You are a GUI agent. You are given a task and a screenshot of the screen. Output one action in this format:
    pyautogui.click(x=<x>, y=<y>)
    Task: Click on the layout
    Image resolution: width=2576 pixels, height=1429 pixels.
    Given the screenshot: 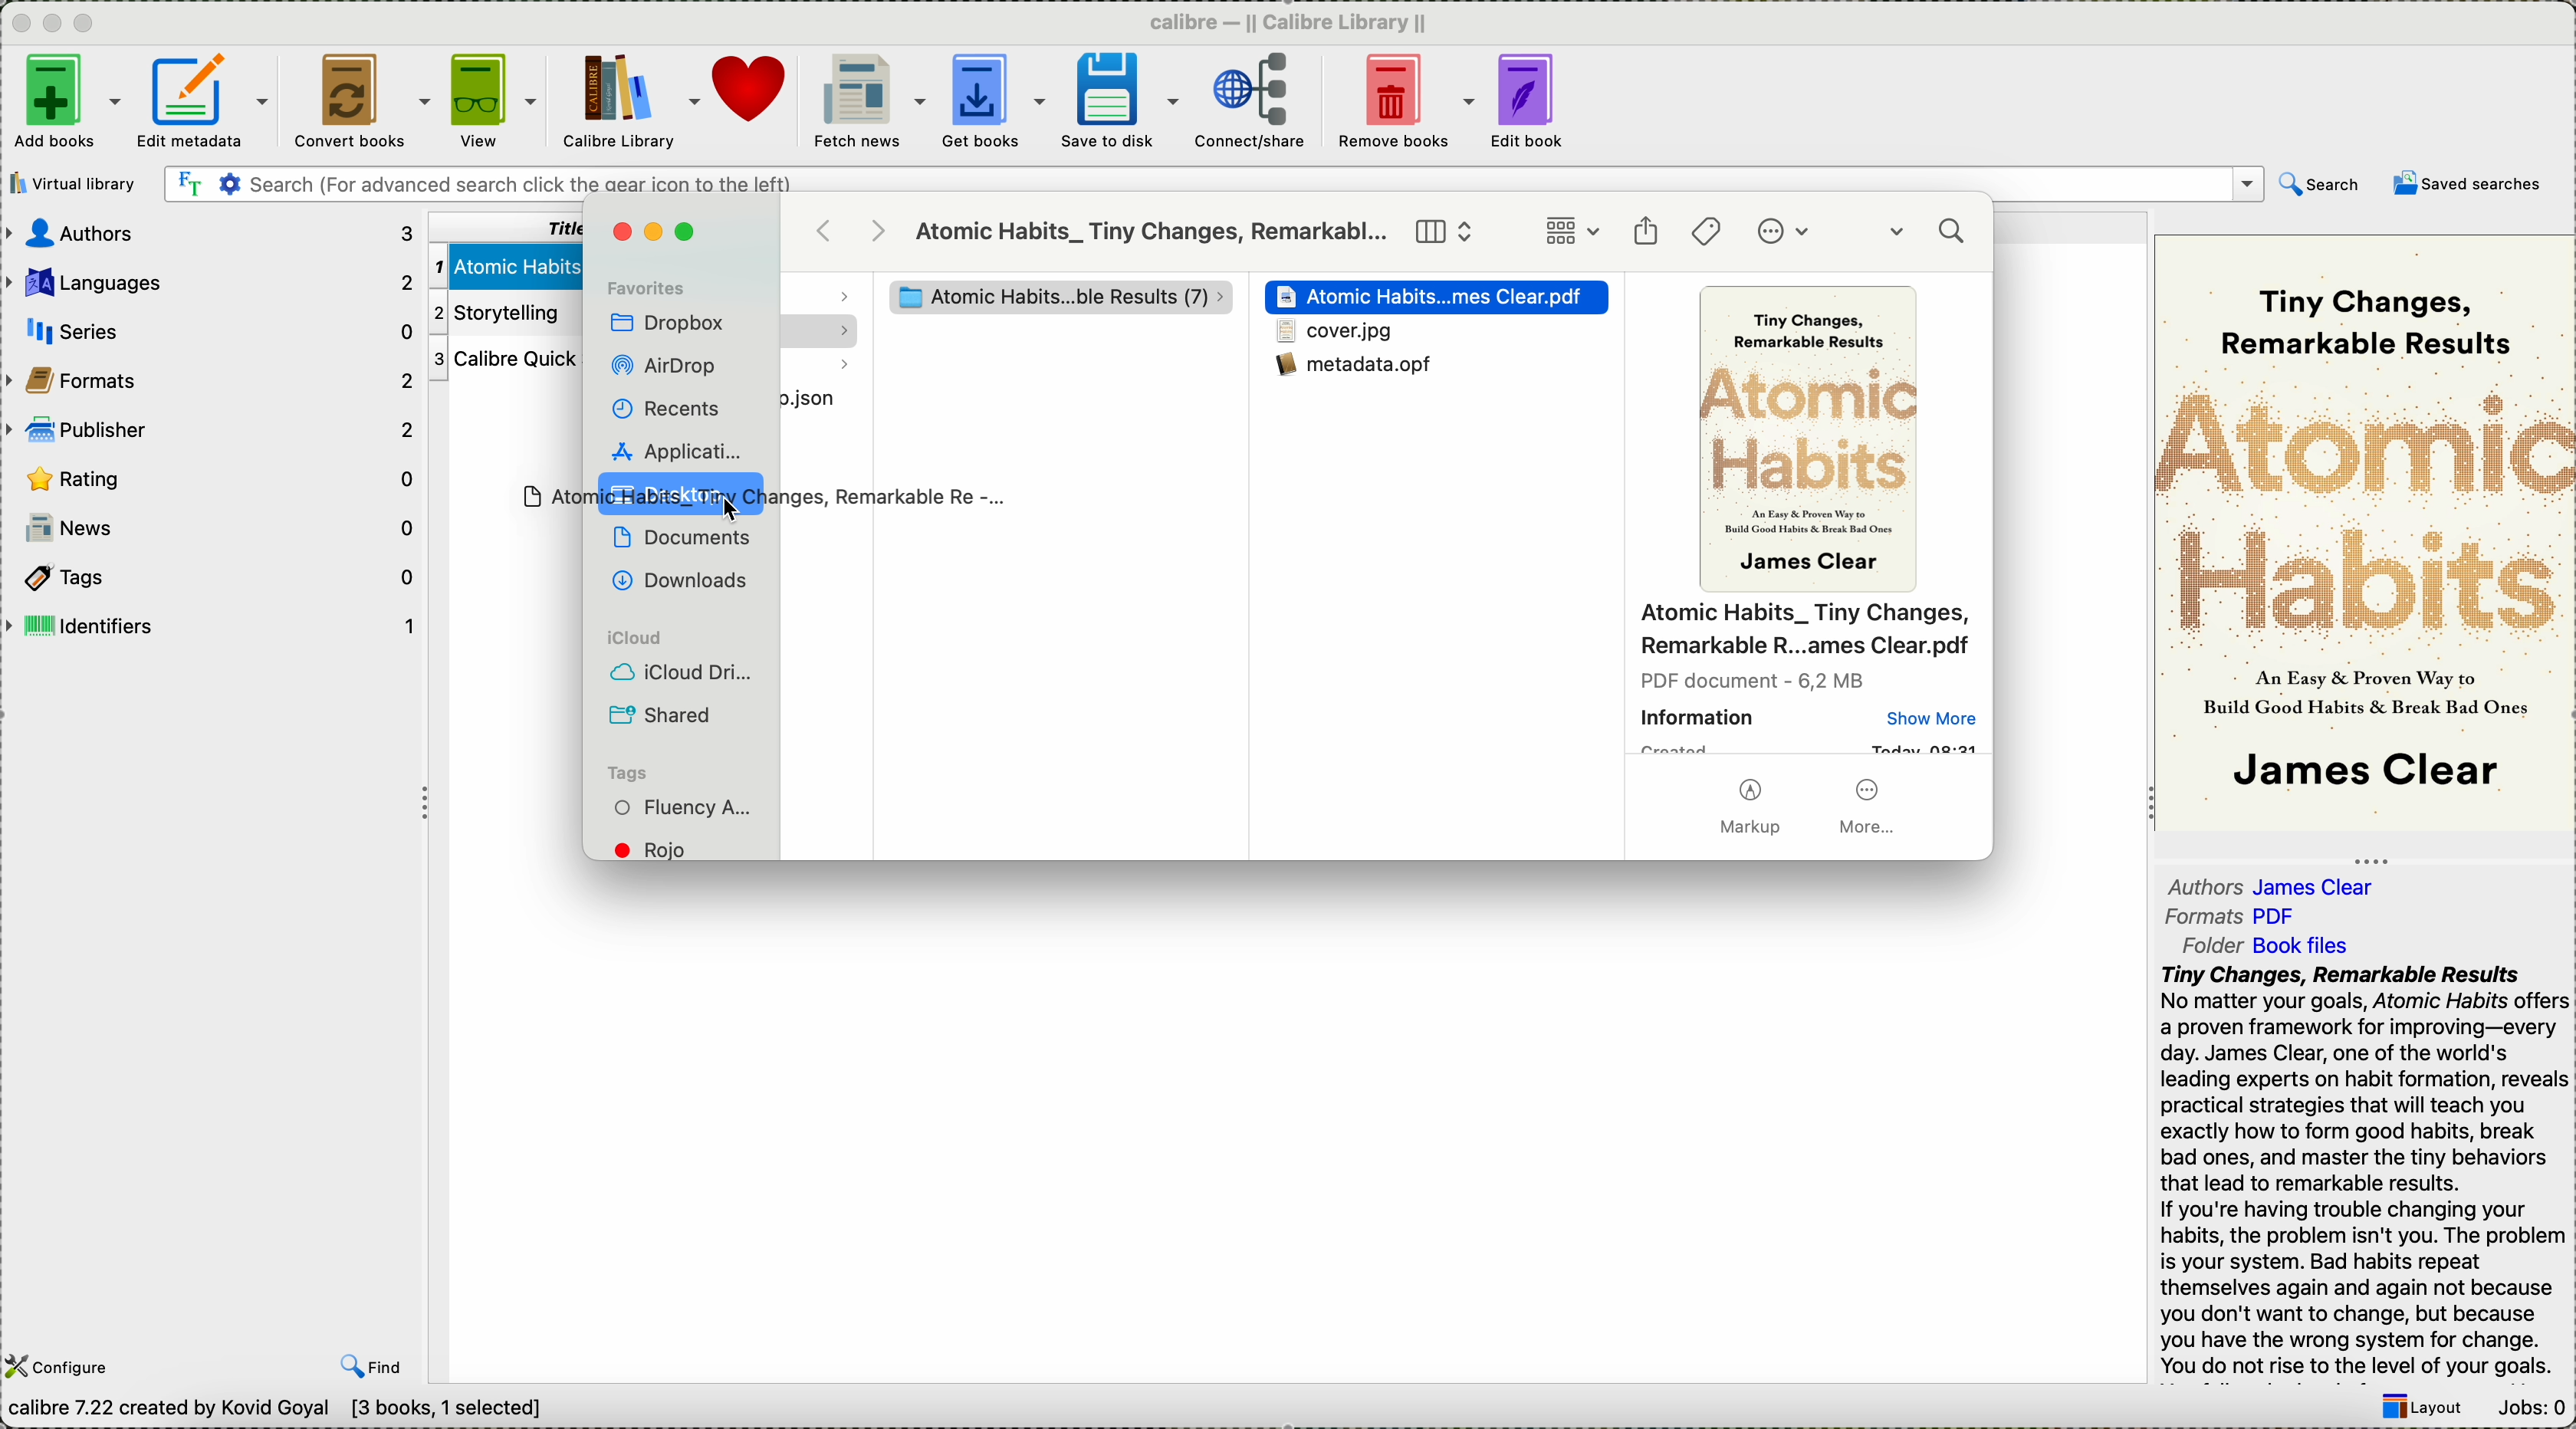 What is the action you would take?
    pyautogui.click(x=2420, y=1409)
    